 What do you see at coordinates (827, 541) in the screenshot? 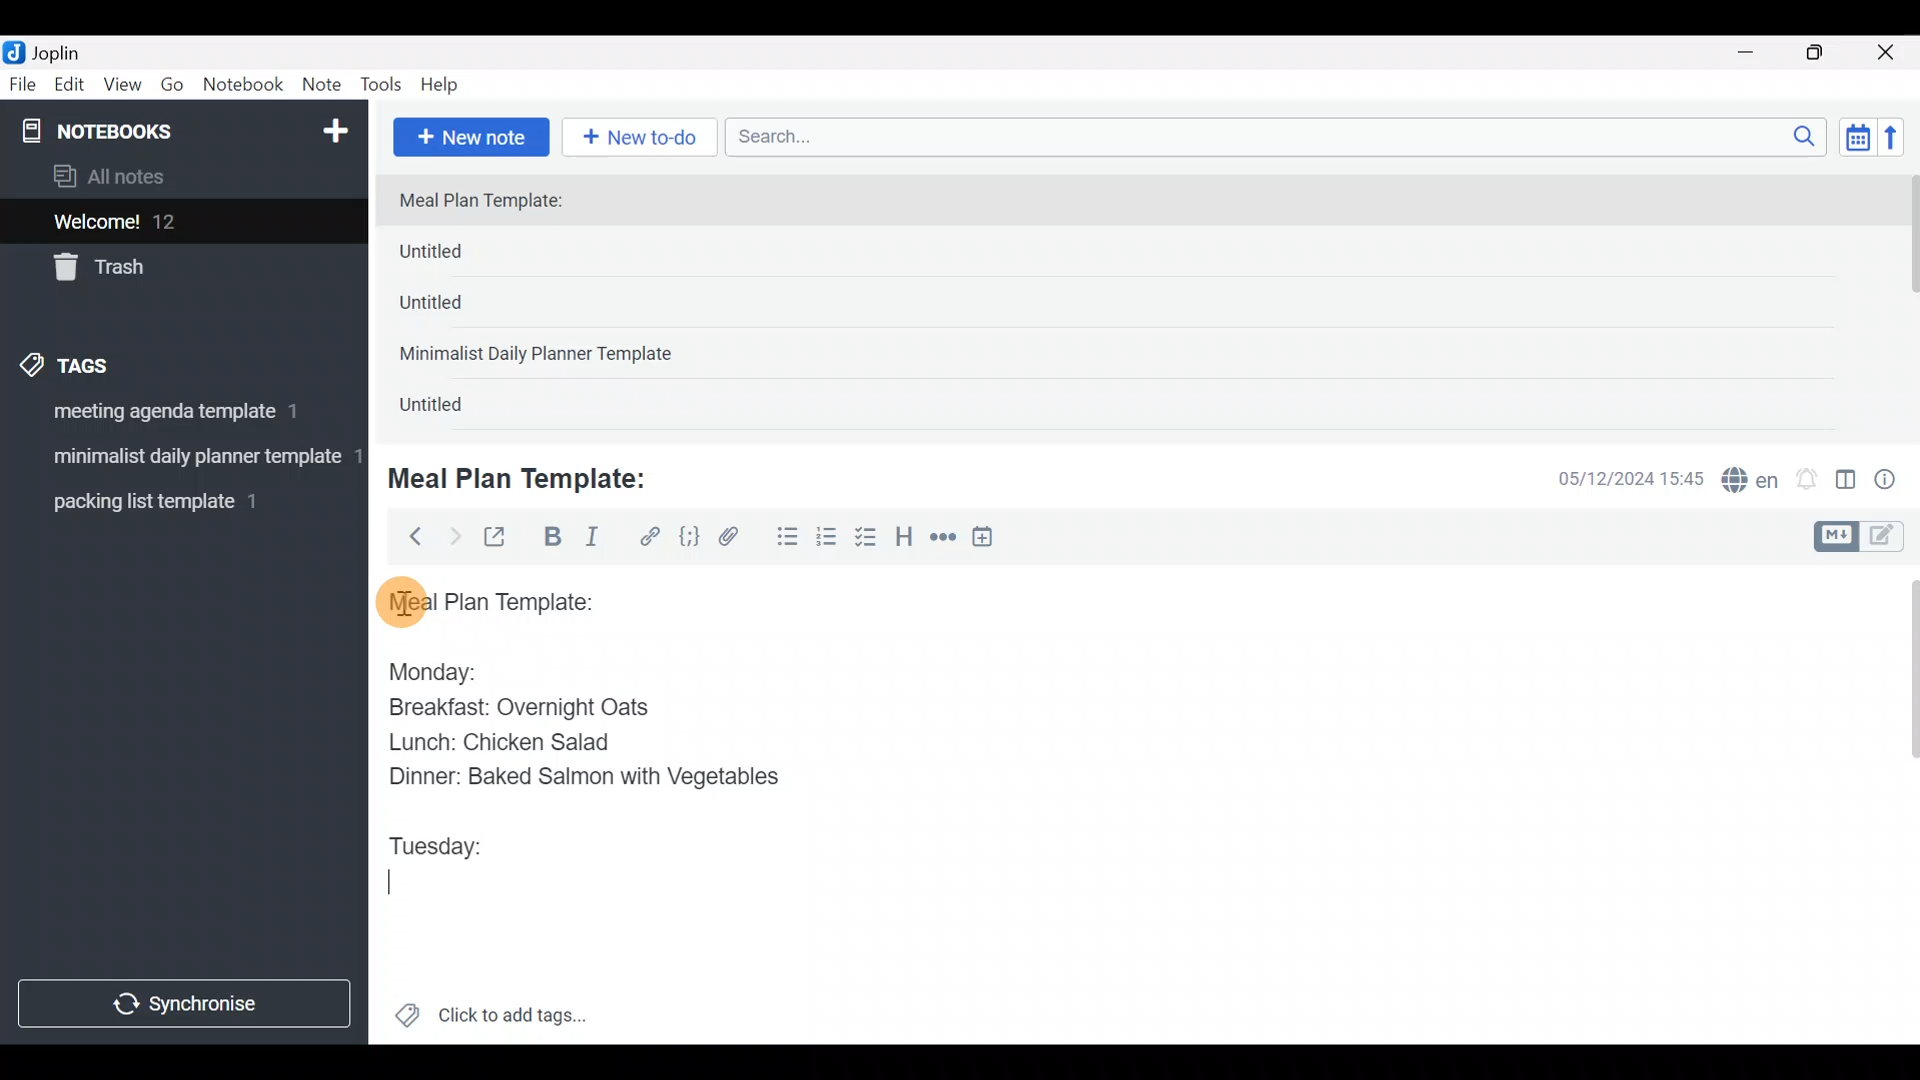
I see `Numbered list` at bounding box center [827, 541].